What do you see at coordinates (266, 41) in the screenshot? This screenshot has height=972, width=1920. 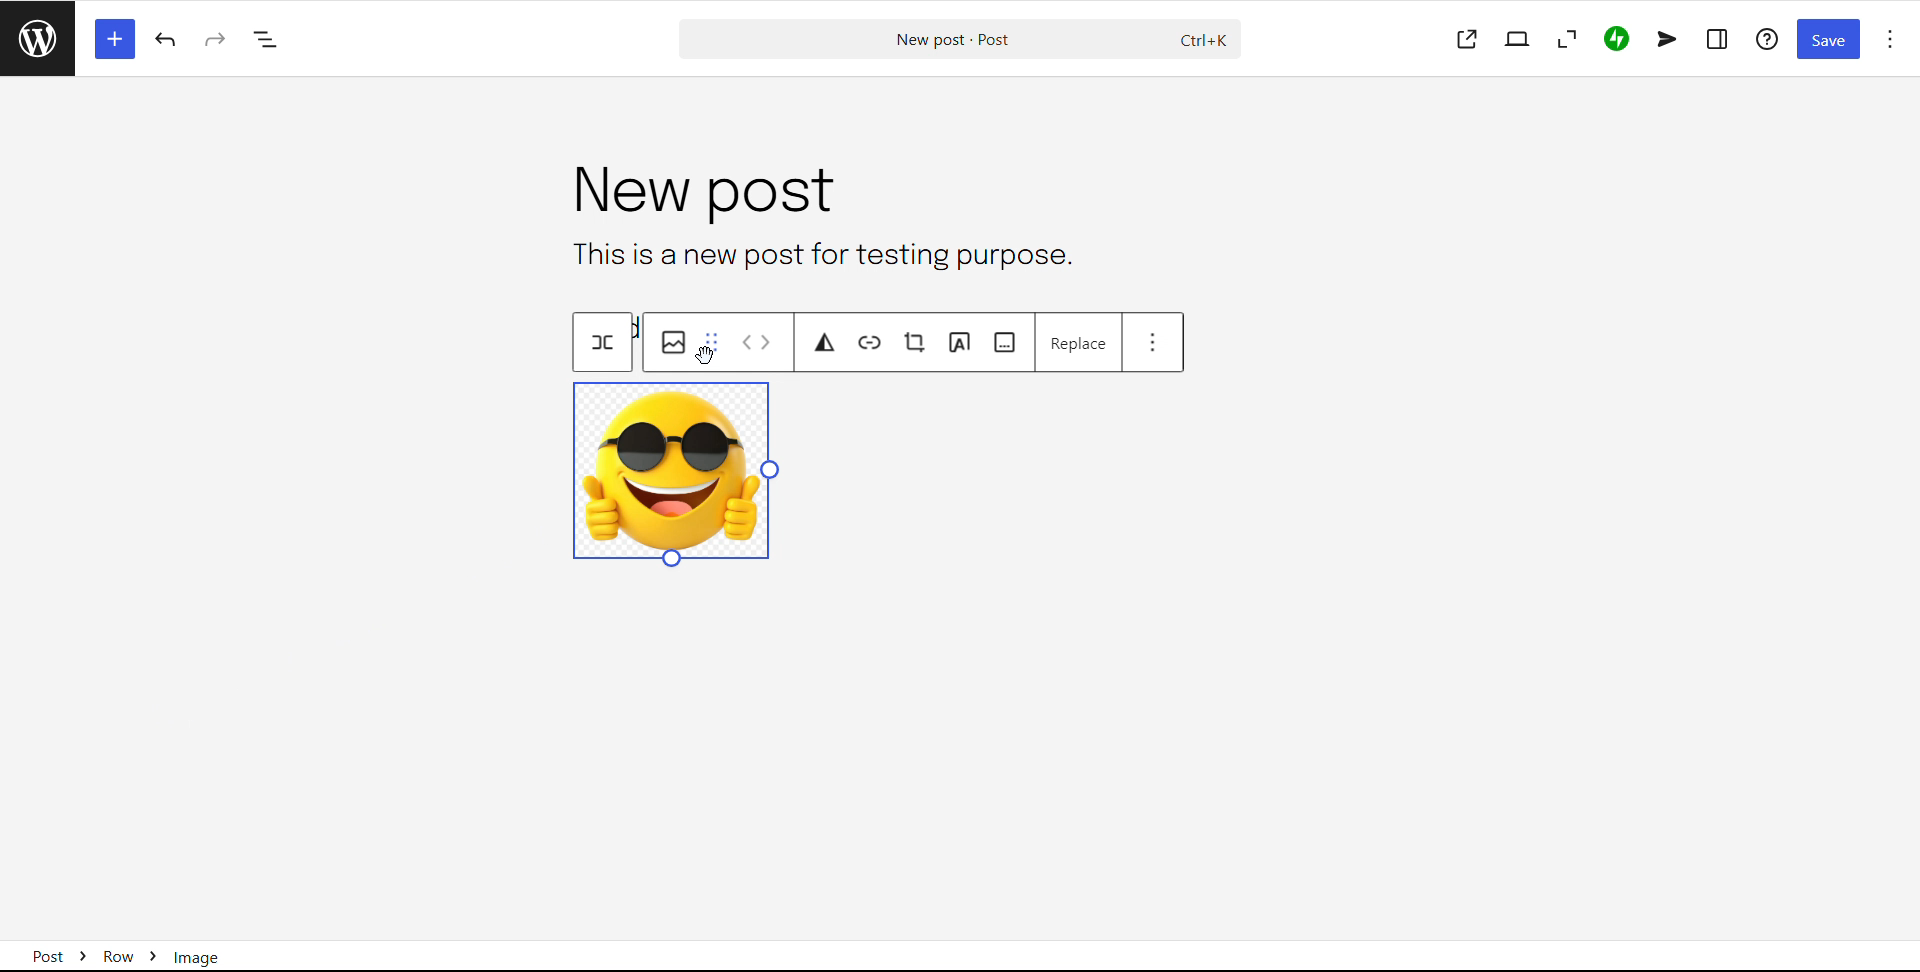 I see `document overview` at bounding box center [266, 41].